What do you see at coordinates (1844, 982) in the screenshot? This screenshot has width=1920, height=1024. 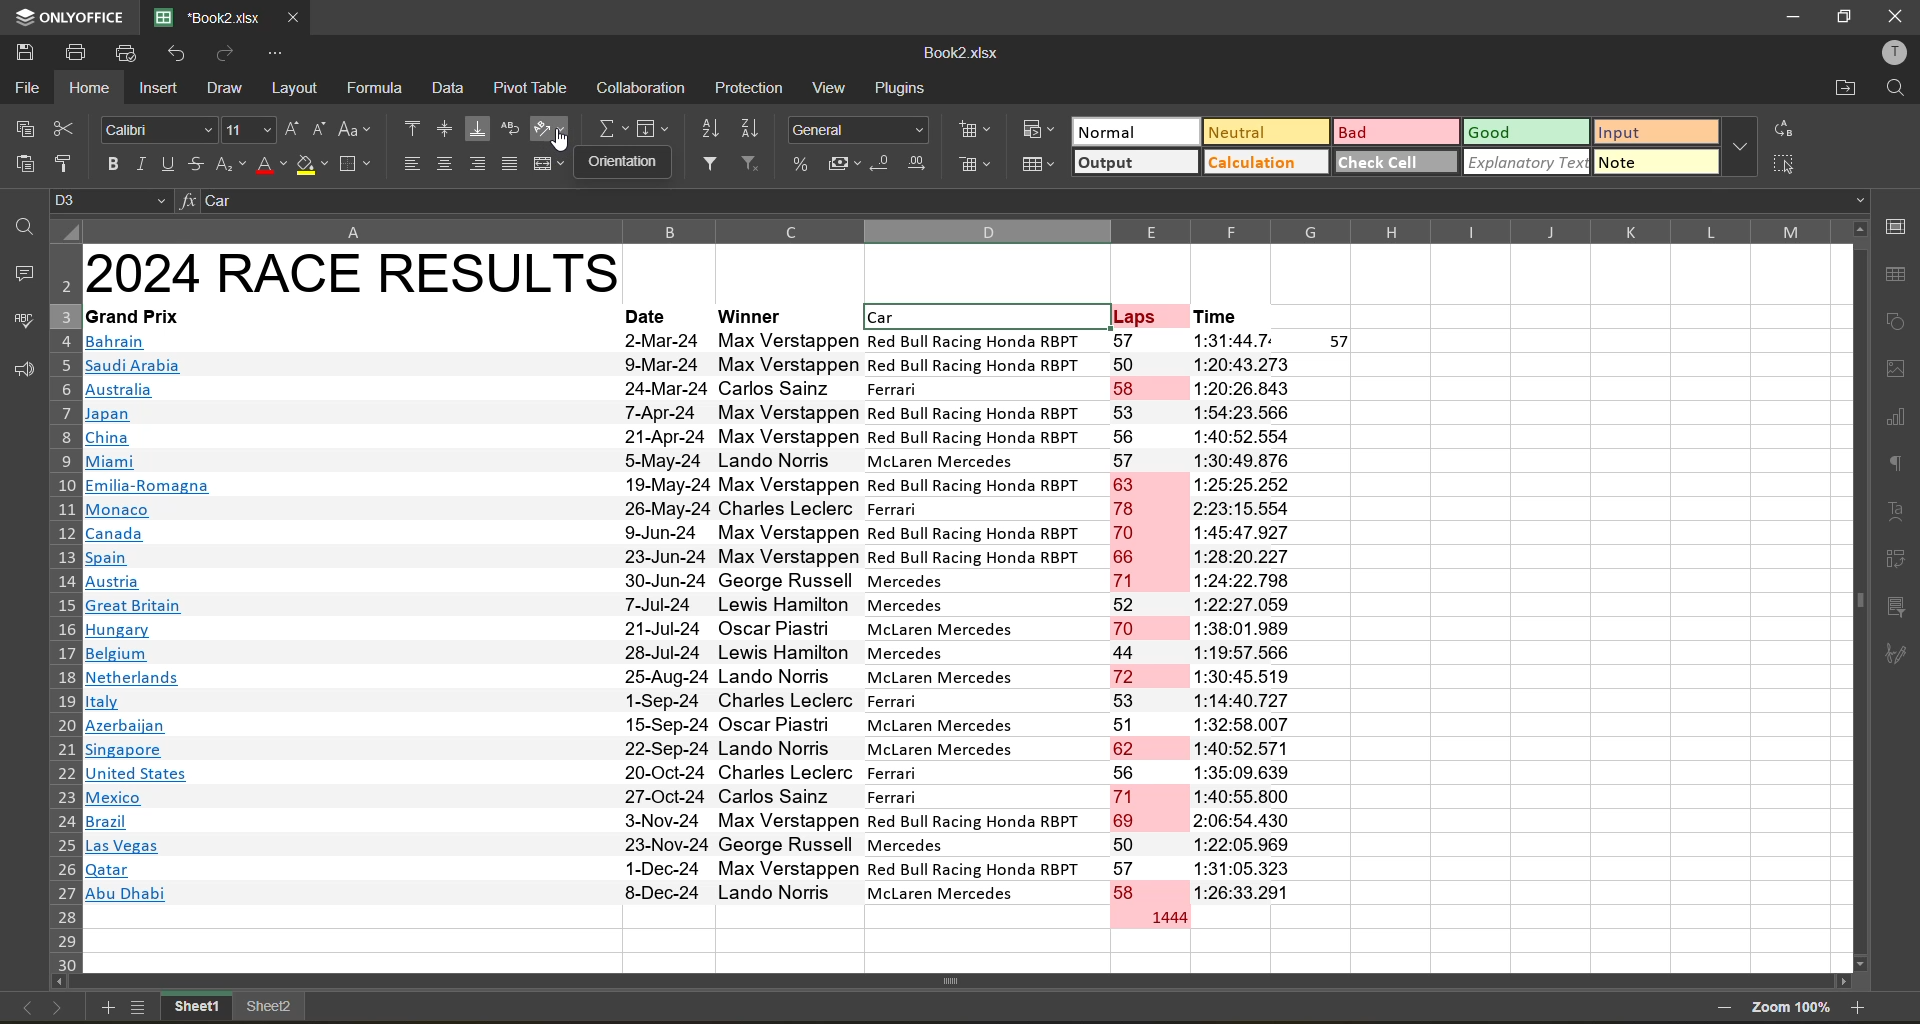 I see `Scroll right` at bounding box center [1844, 982].